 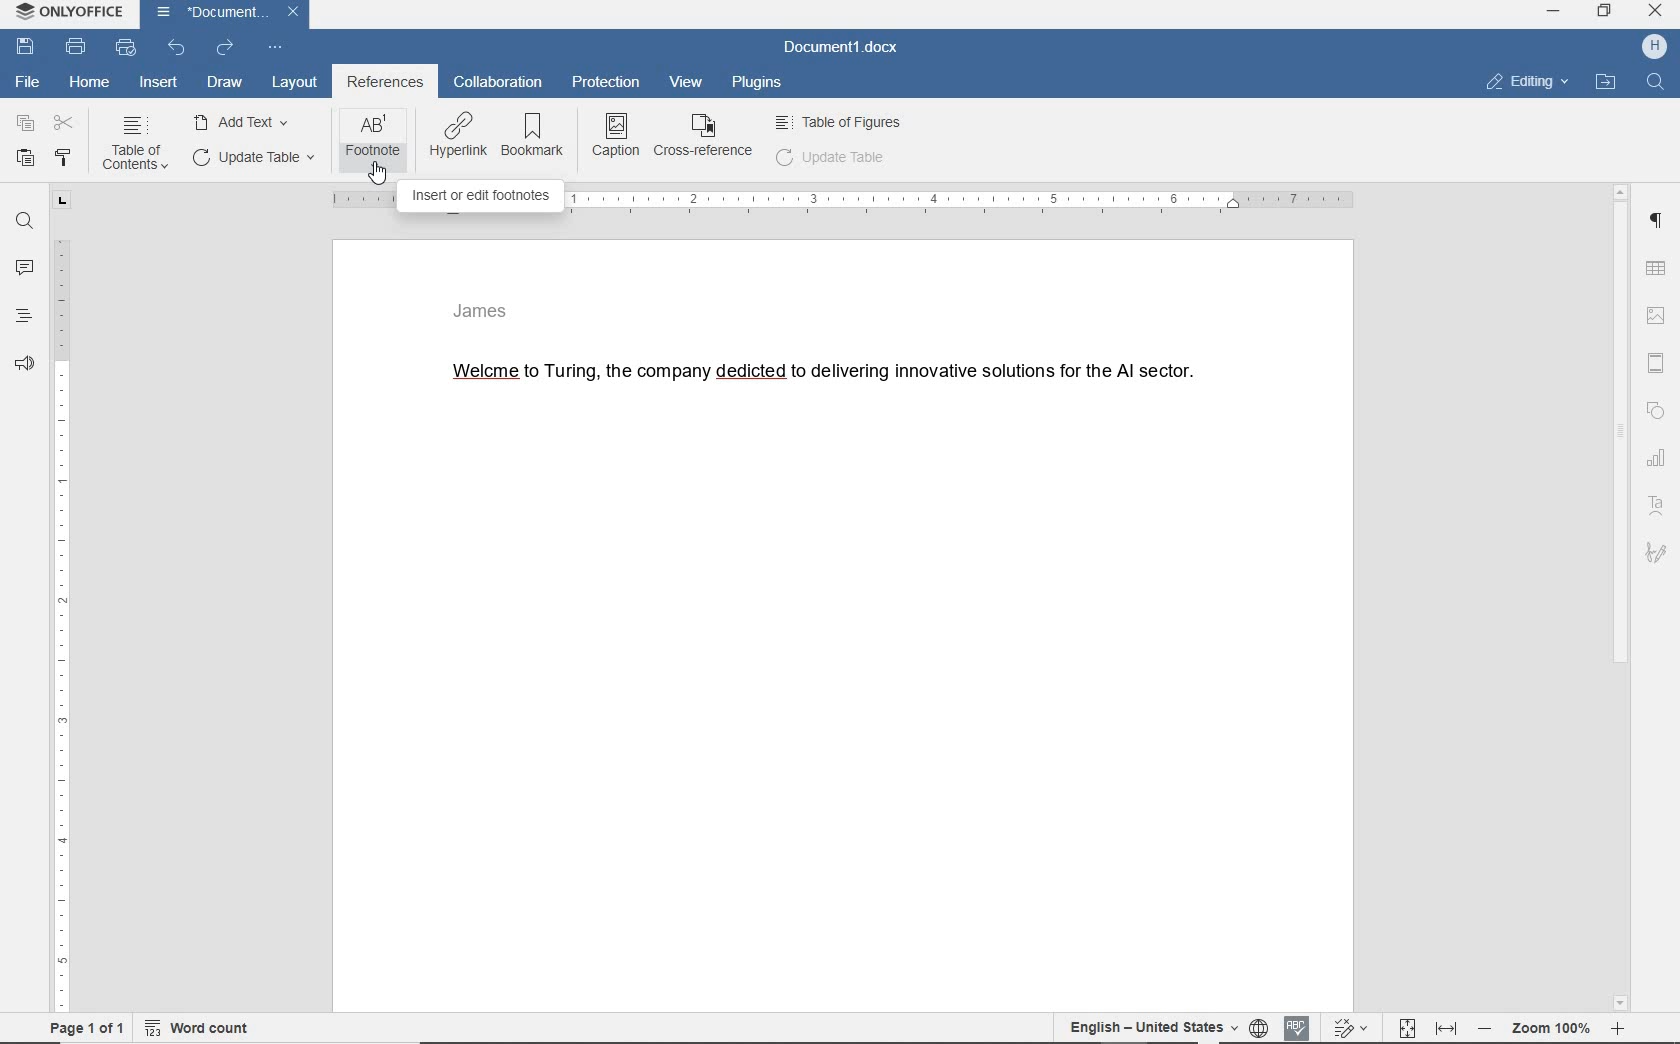 What do you see at coordinates (1658, 506) in the screenshot?
I see `TEXT ART` at bounding box center [1658, 506].